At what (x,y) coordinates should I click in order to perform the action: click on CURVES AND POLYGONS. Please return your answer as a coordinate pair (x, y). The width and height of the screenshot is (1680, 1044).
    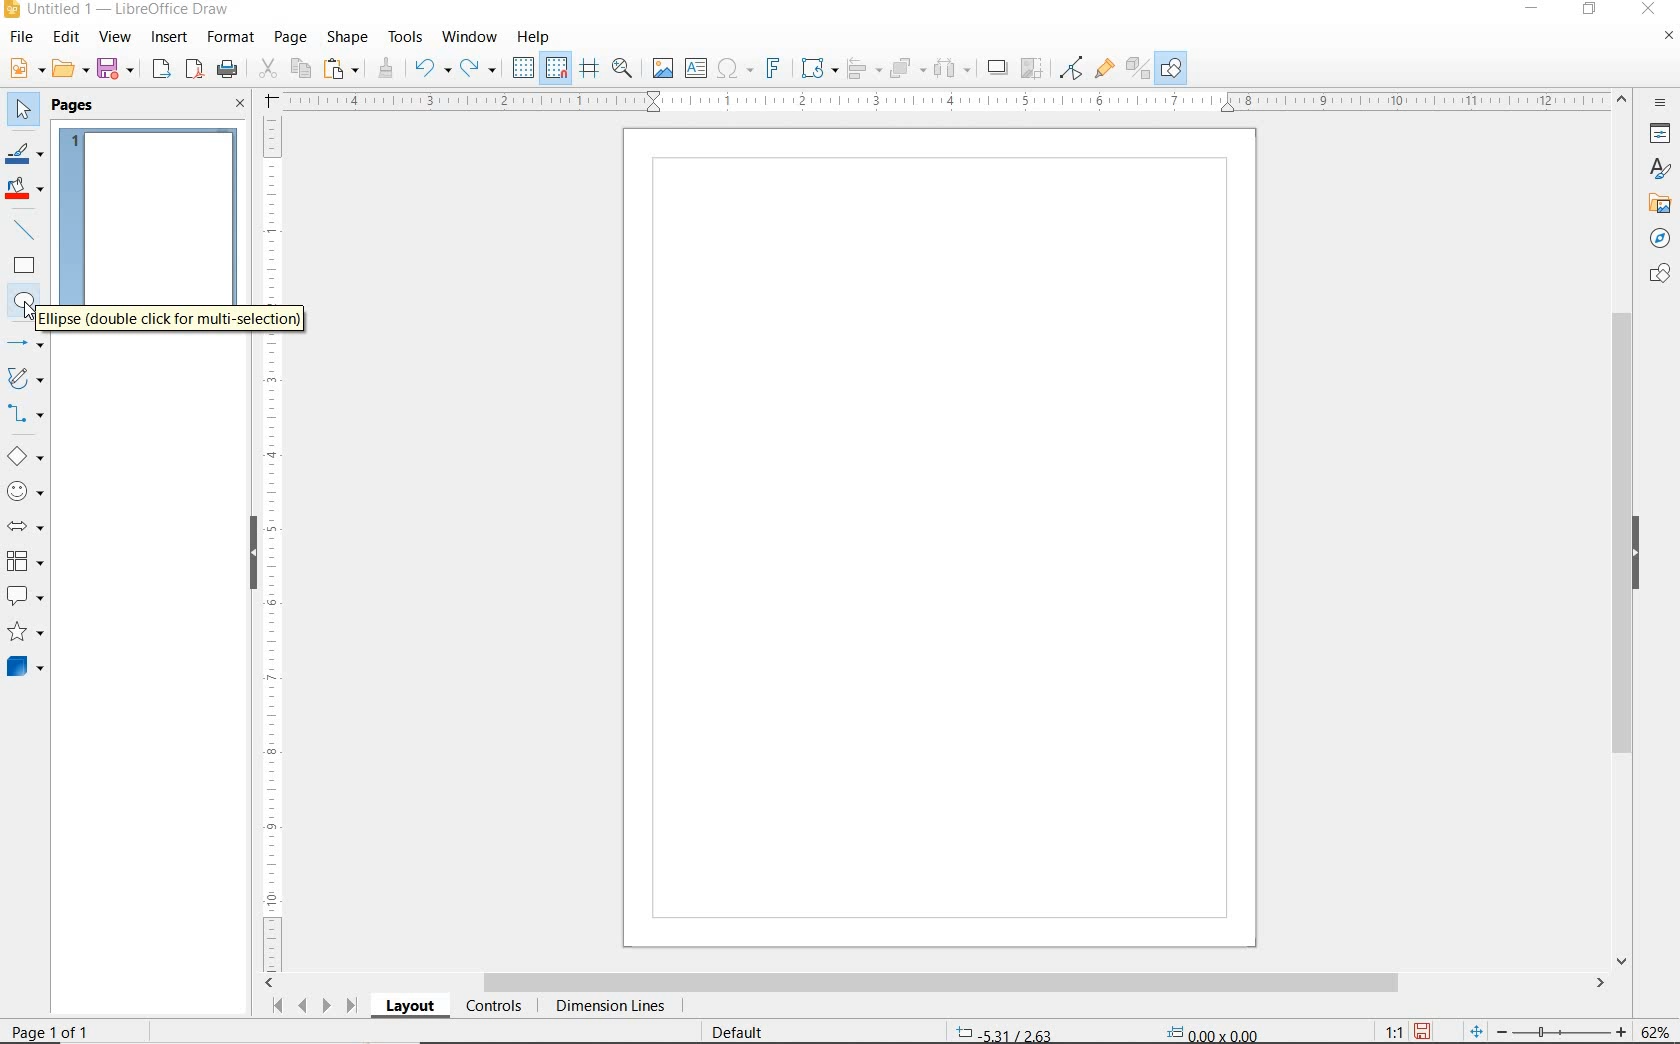
    Looking at the image, I should click on (24, 380).